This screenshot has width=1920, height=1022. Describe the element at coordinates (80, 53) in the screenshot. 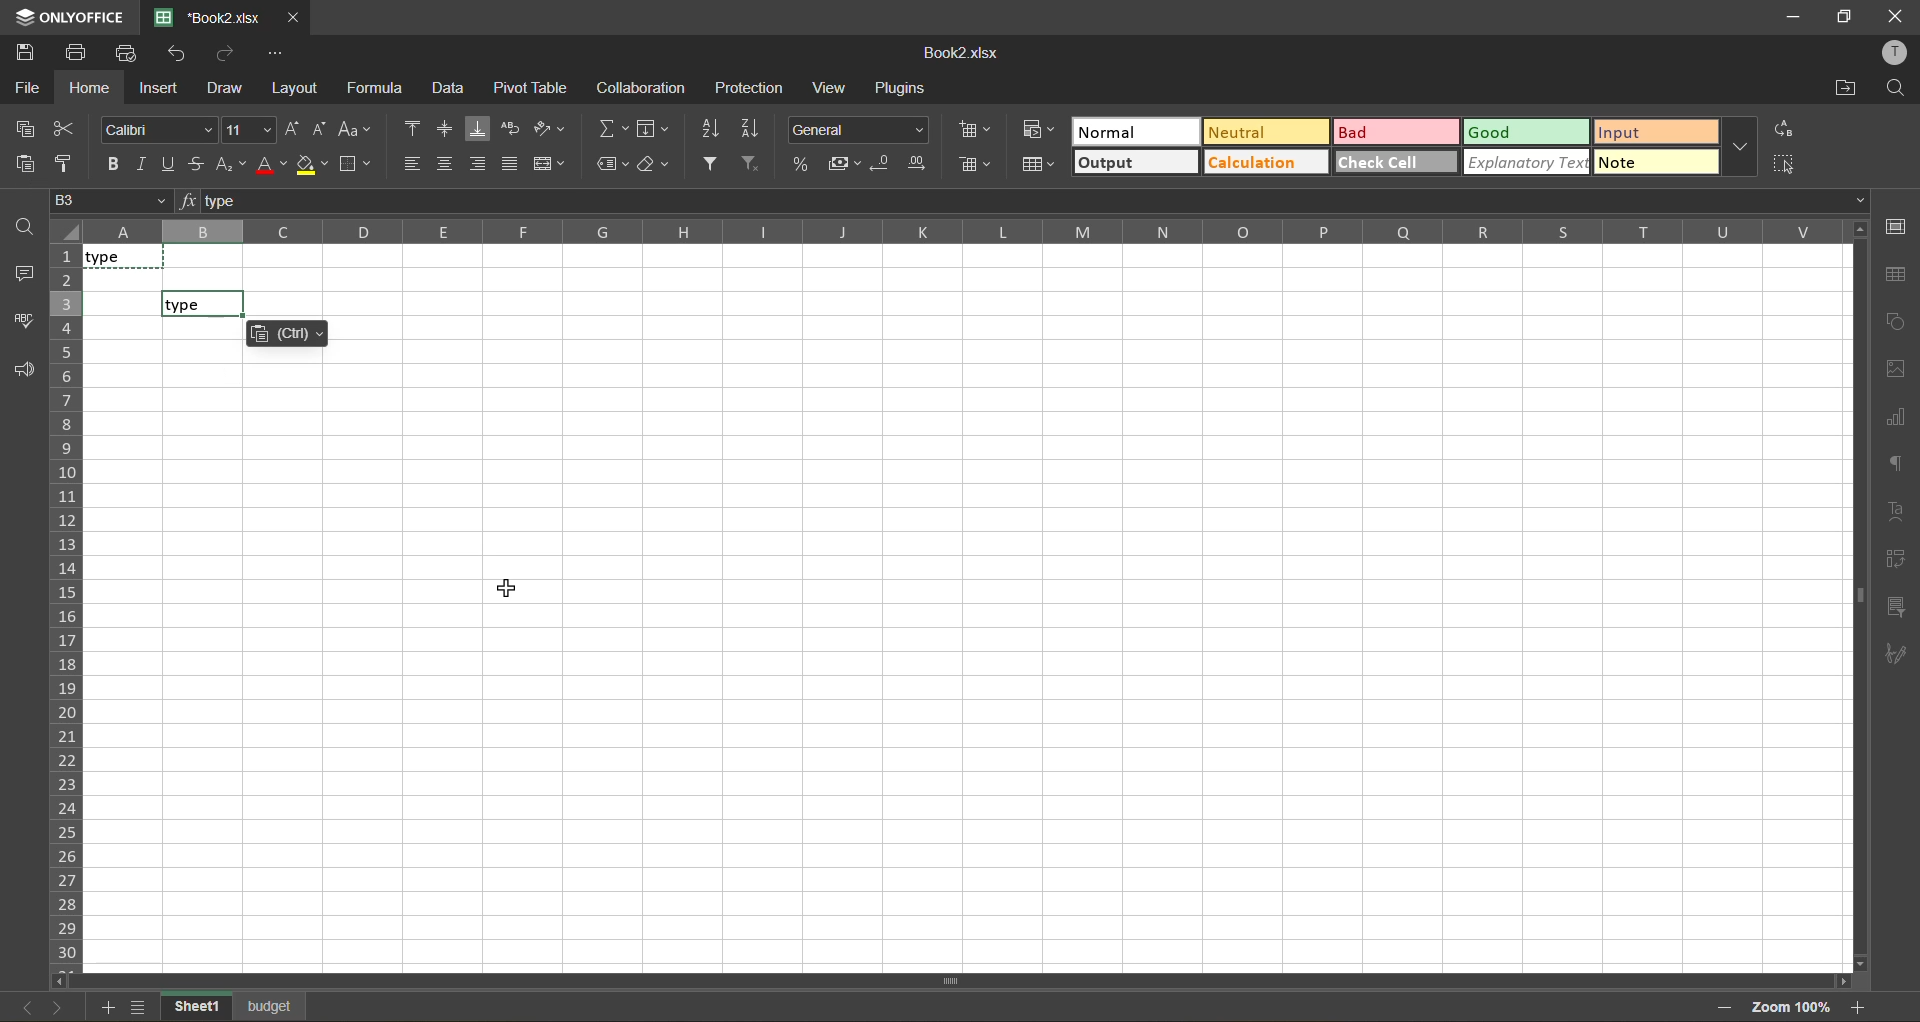

I see `print` at that location.